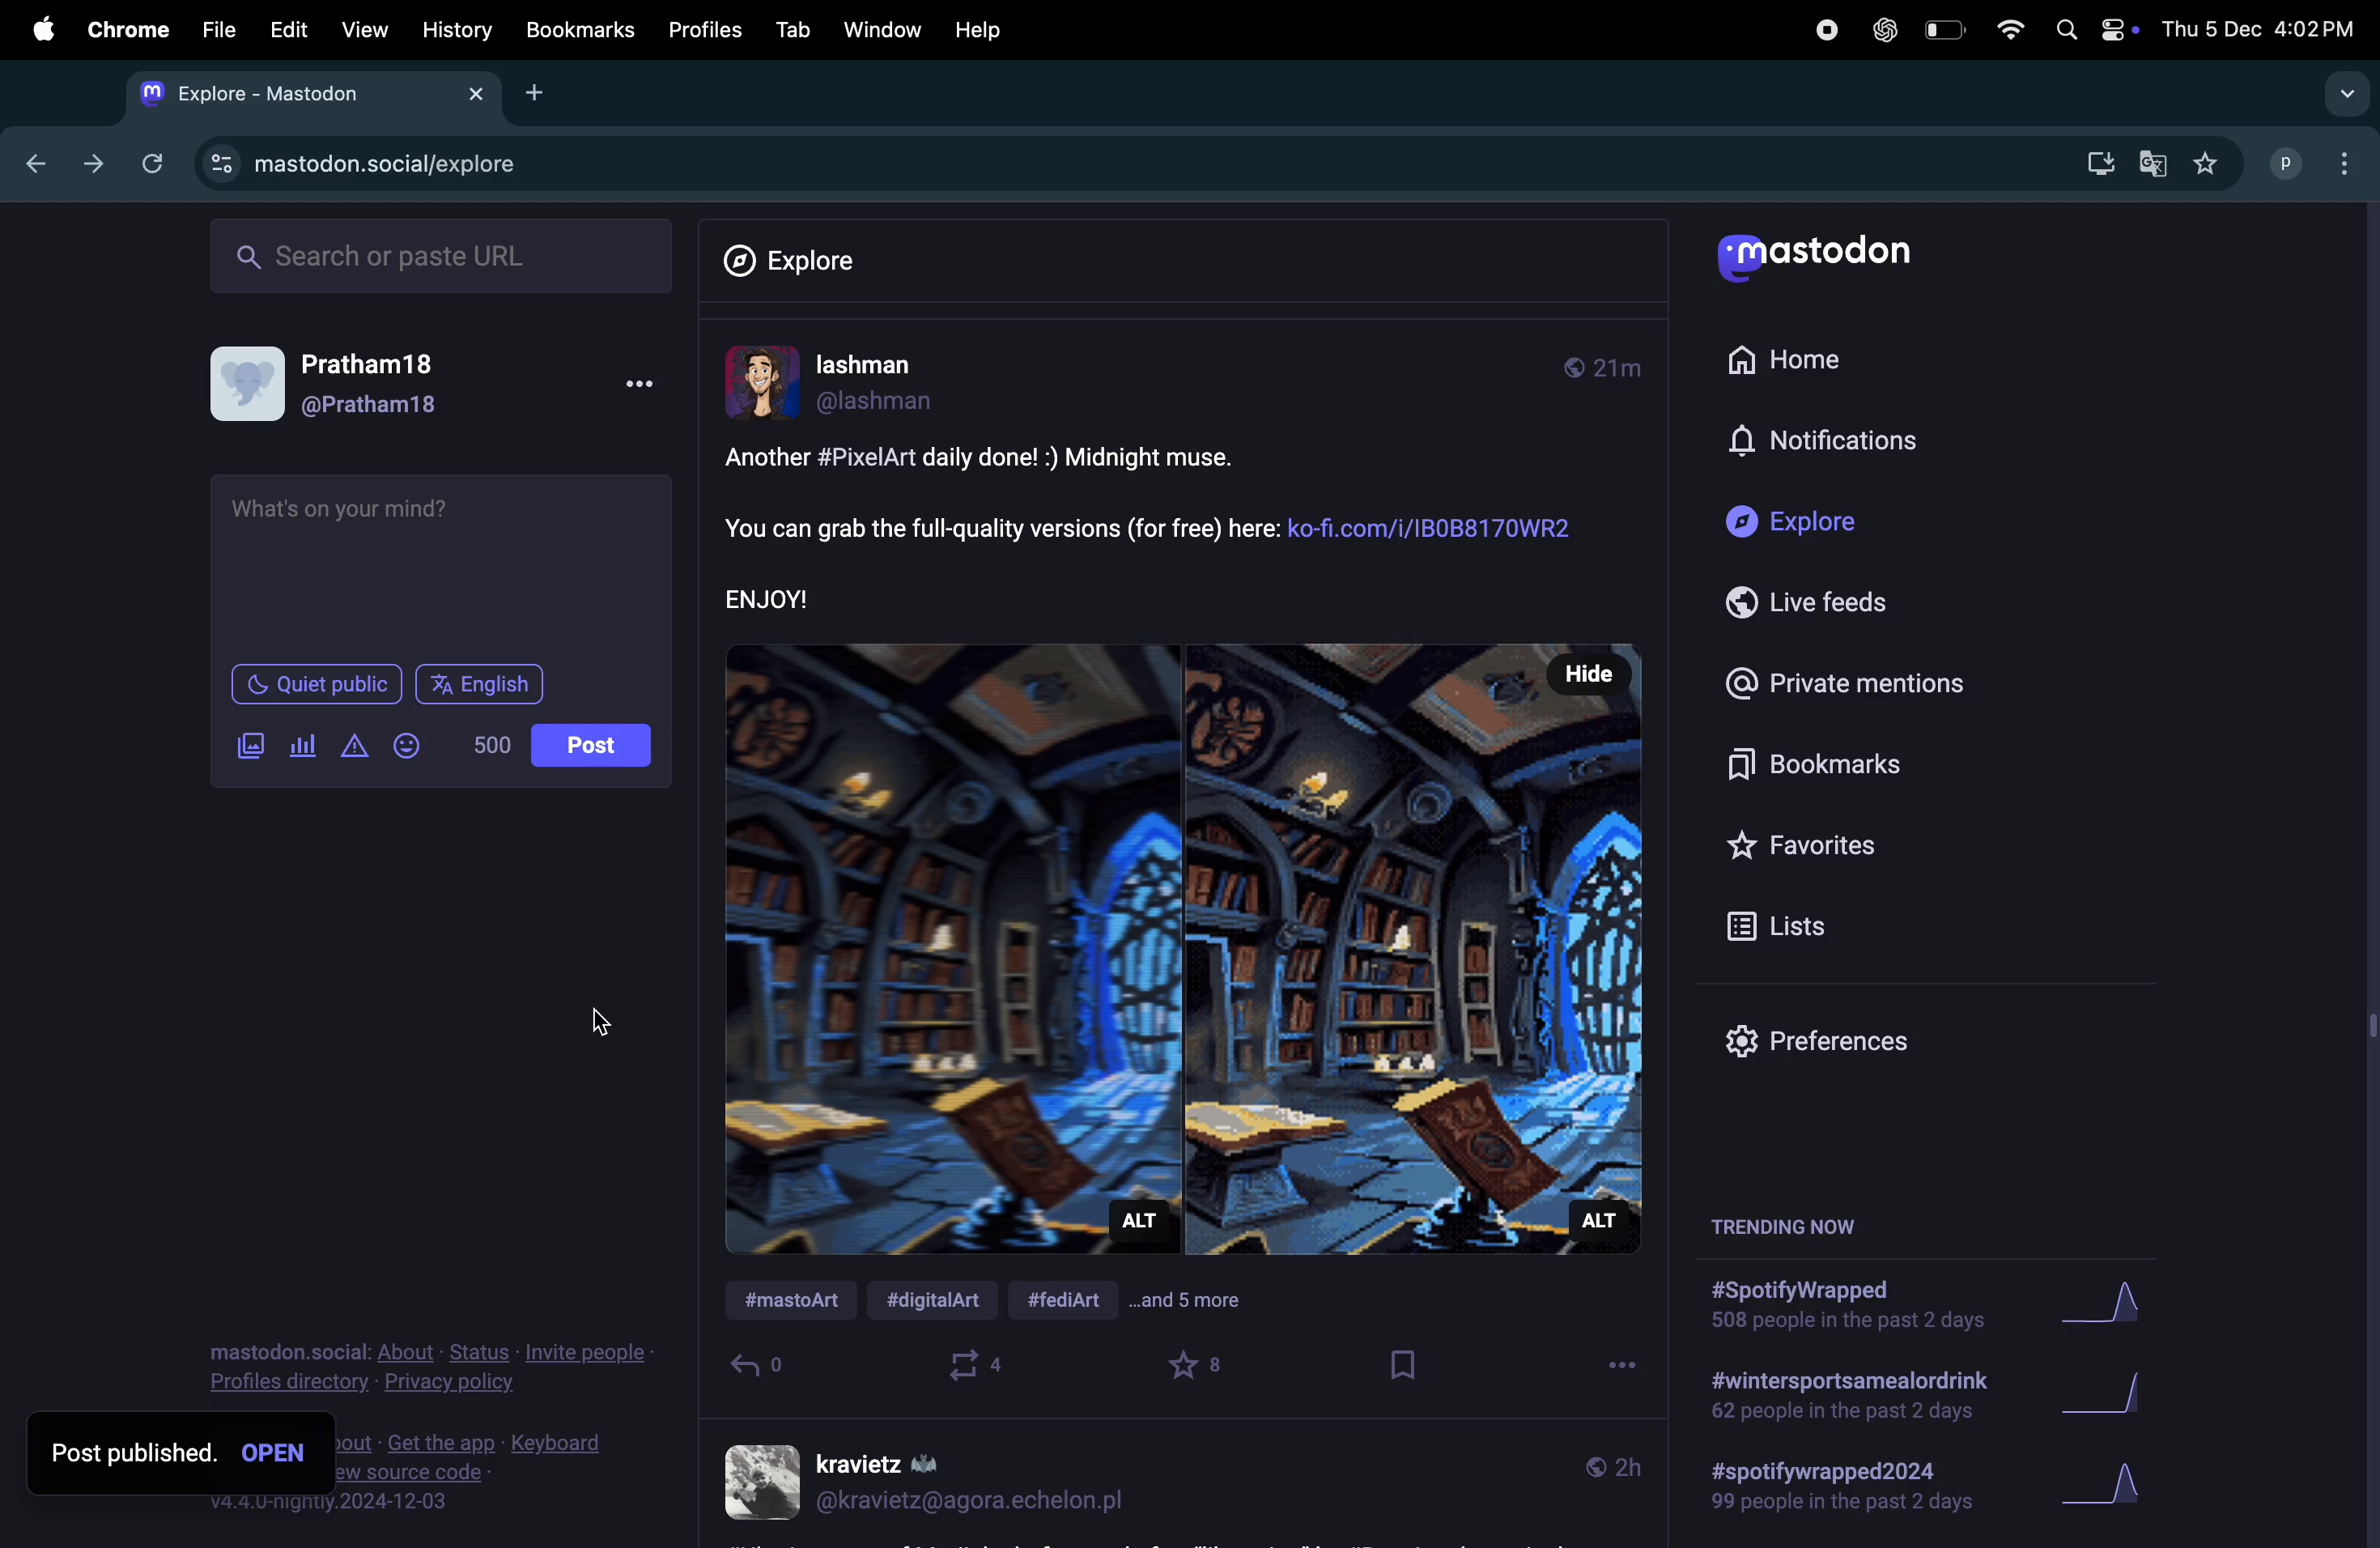  What do you see at coordinates (1161, 527) in the screenshot?
I see `post description` at bounding box center [1161, 527].